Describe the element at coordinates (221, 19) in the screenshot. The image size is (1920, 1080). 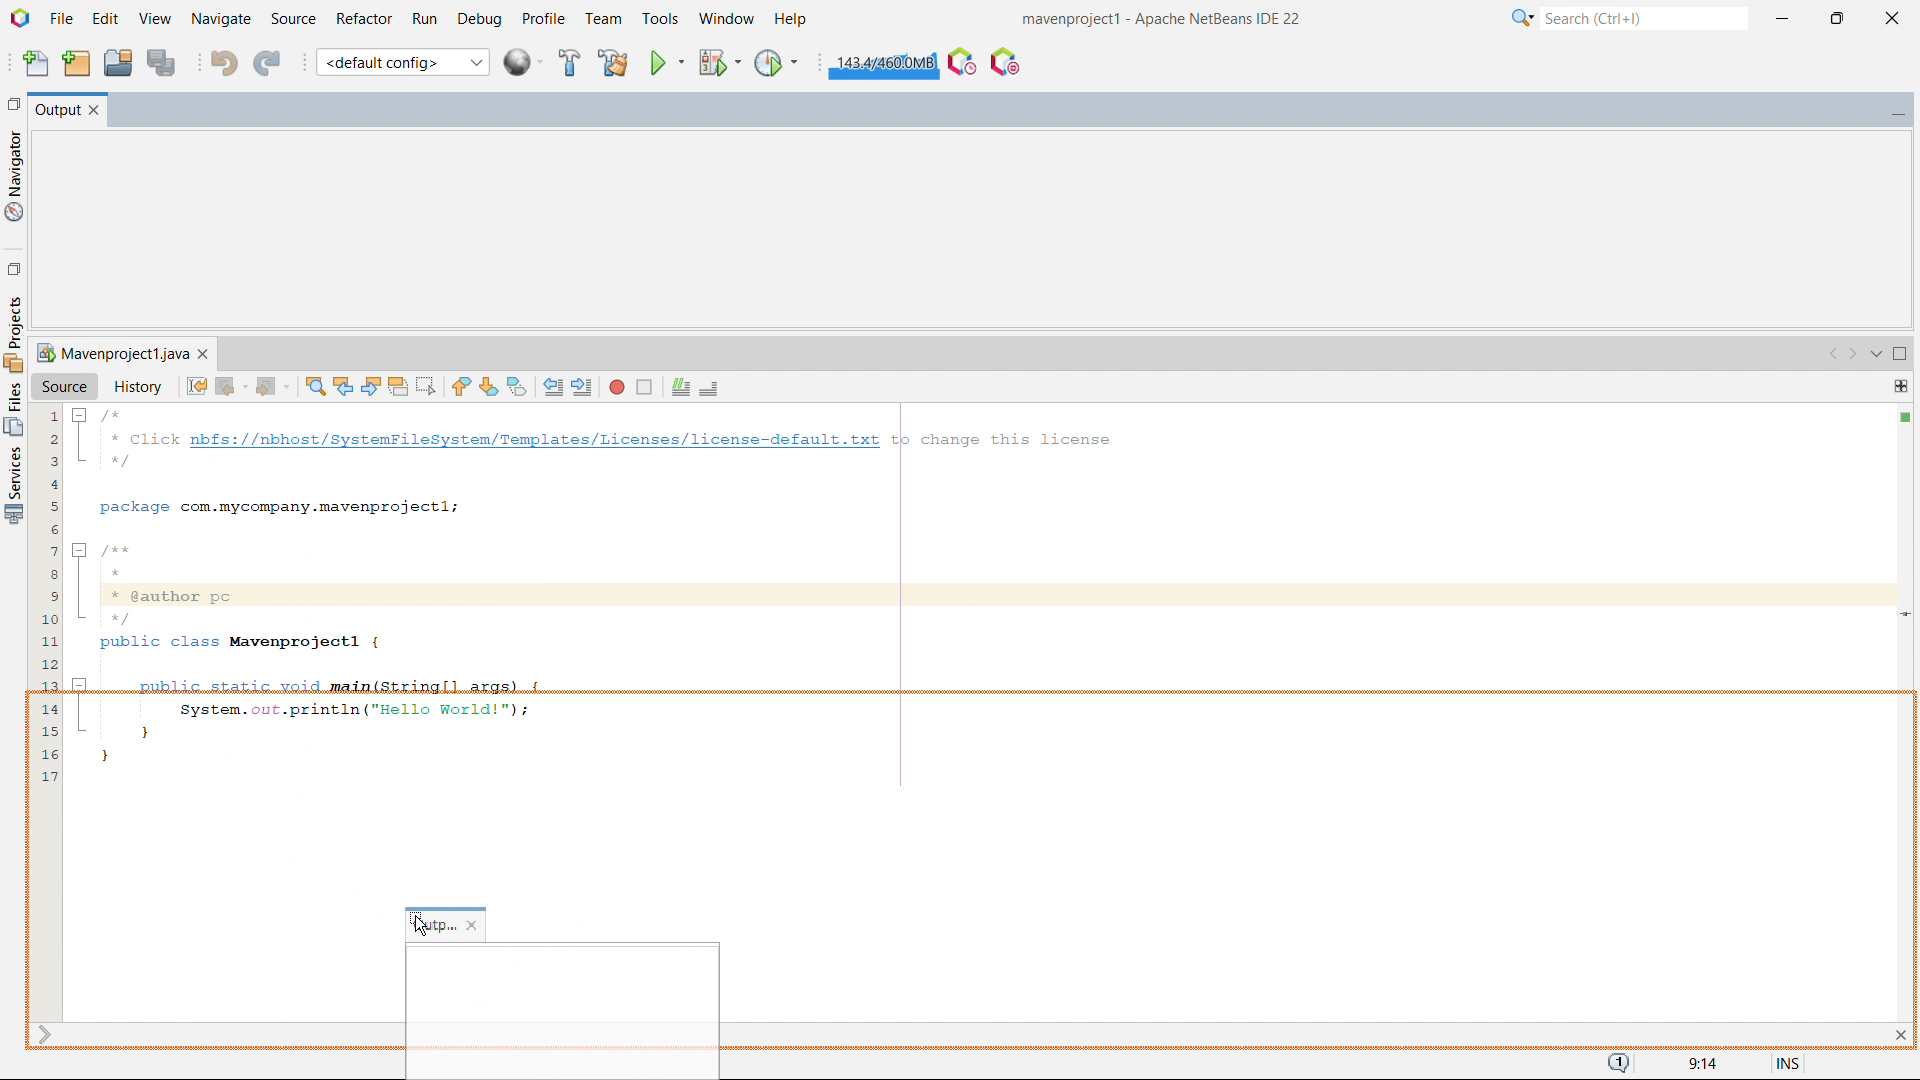
I see `navigate` at that location.